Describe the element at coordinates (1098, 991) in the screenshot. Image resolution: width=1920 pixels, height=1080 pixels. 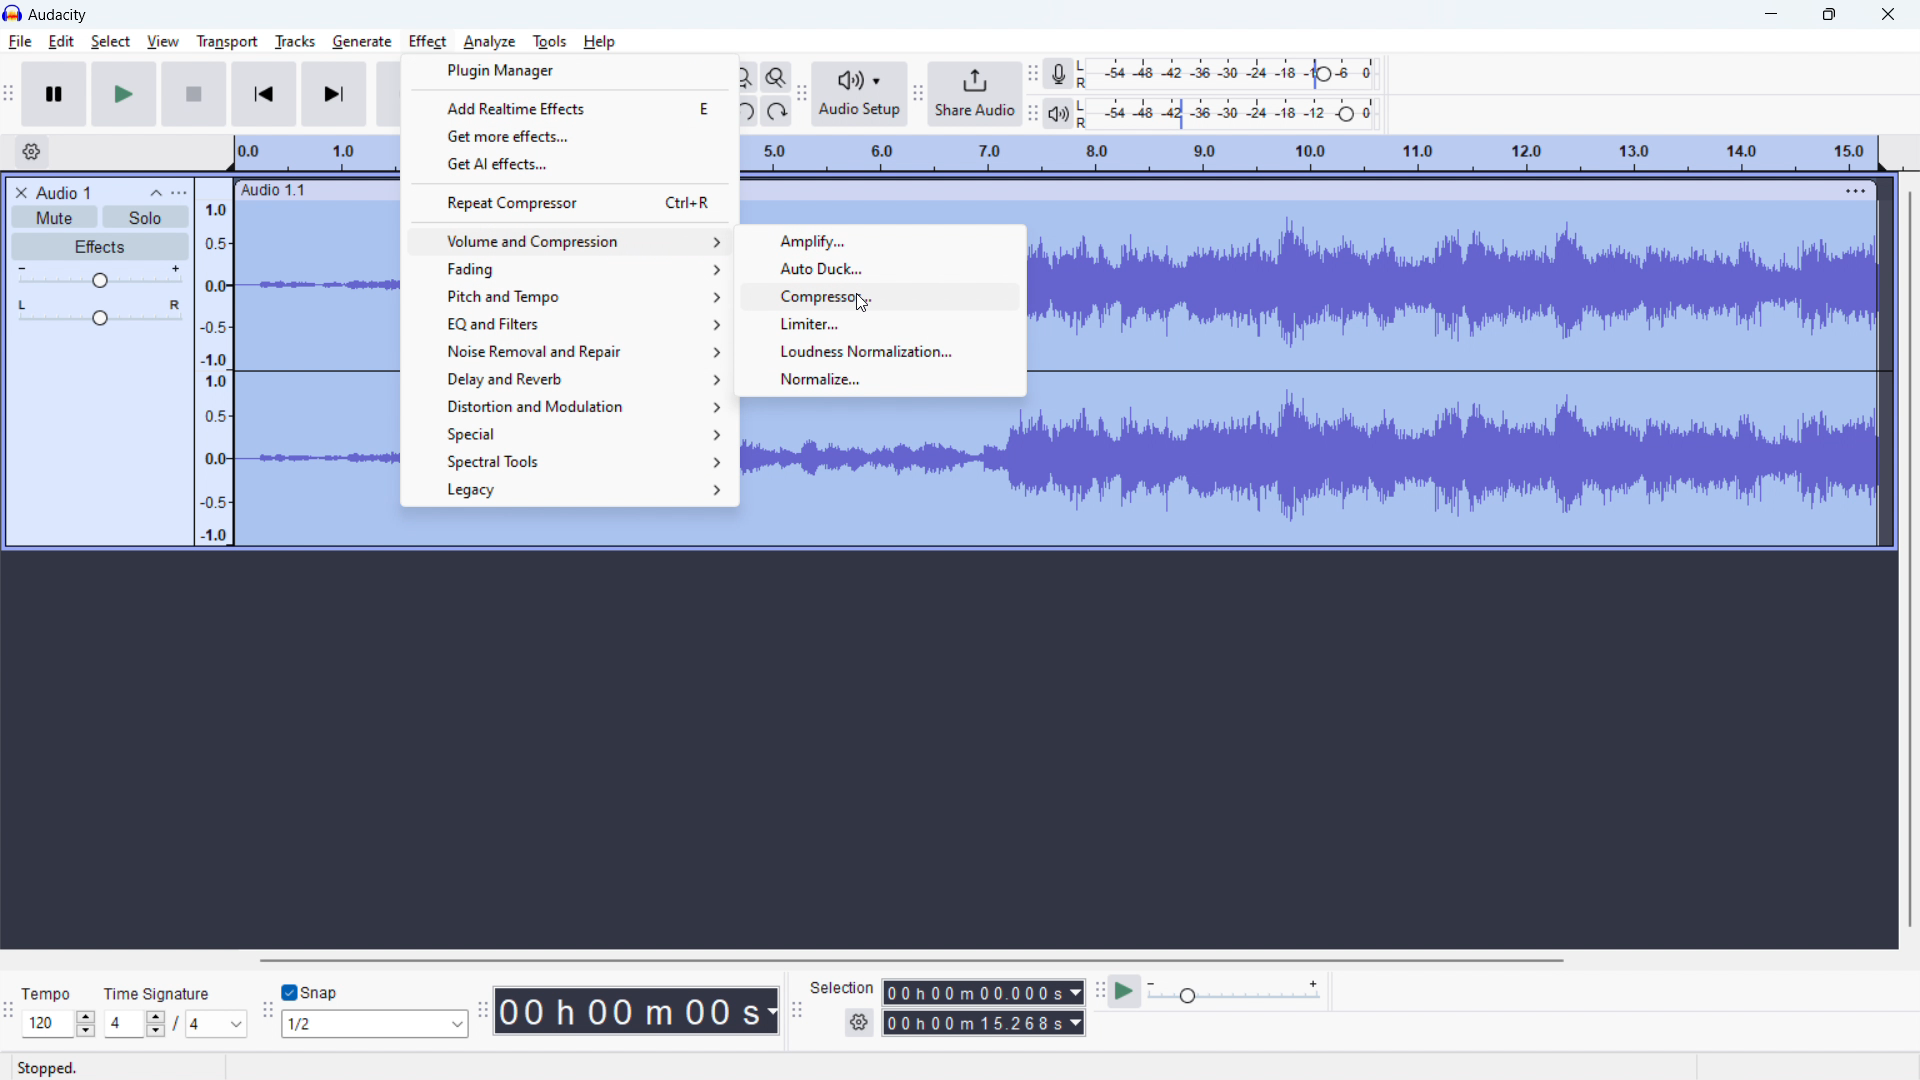
I see `play at speed toolbar` at that location.